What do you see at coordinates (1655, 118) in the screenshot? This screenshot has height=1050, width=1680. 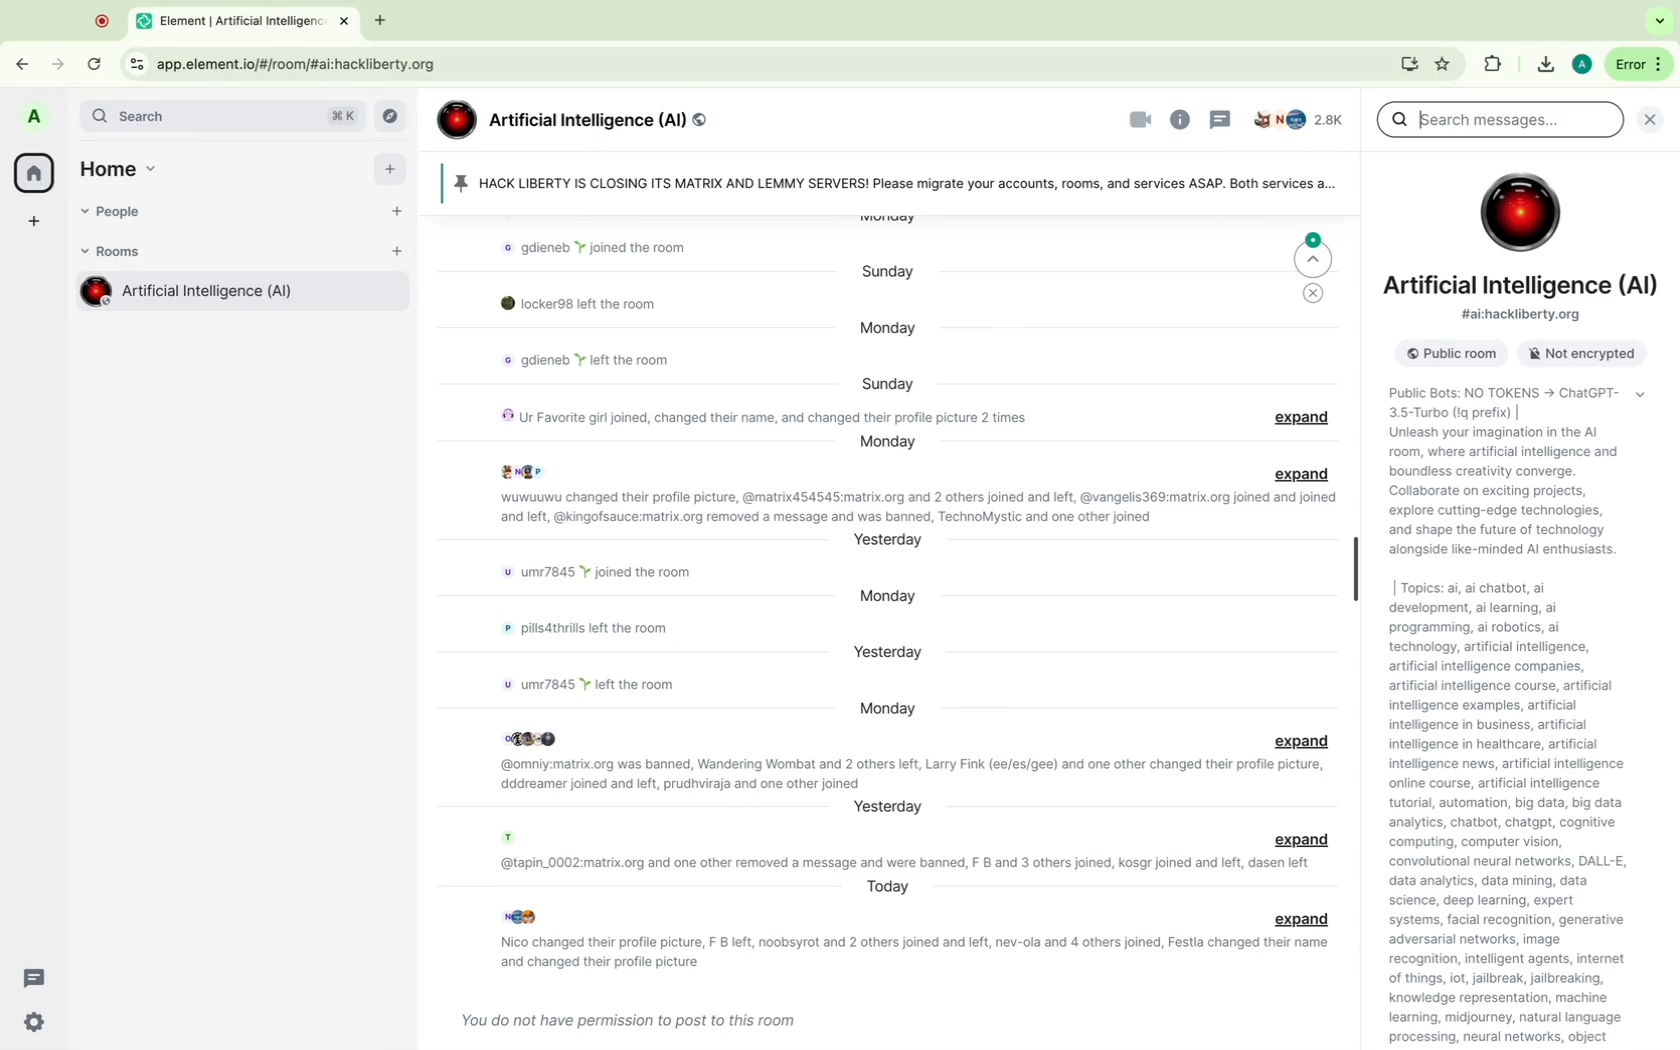 I see `close` at bounding box center [1655, 118].